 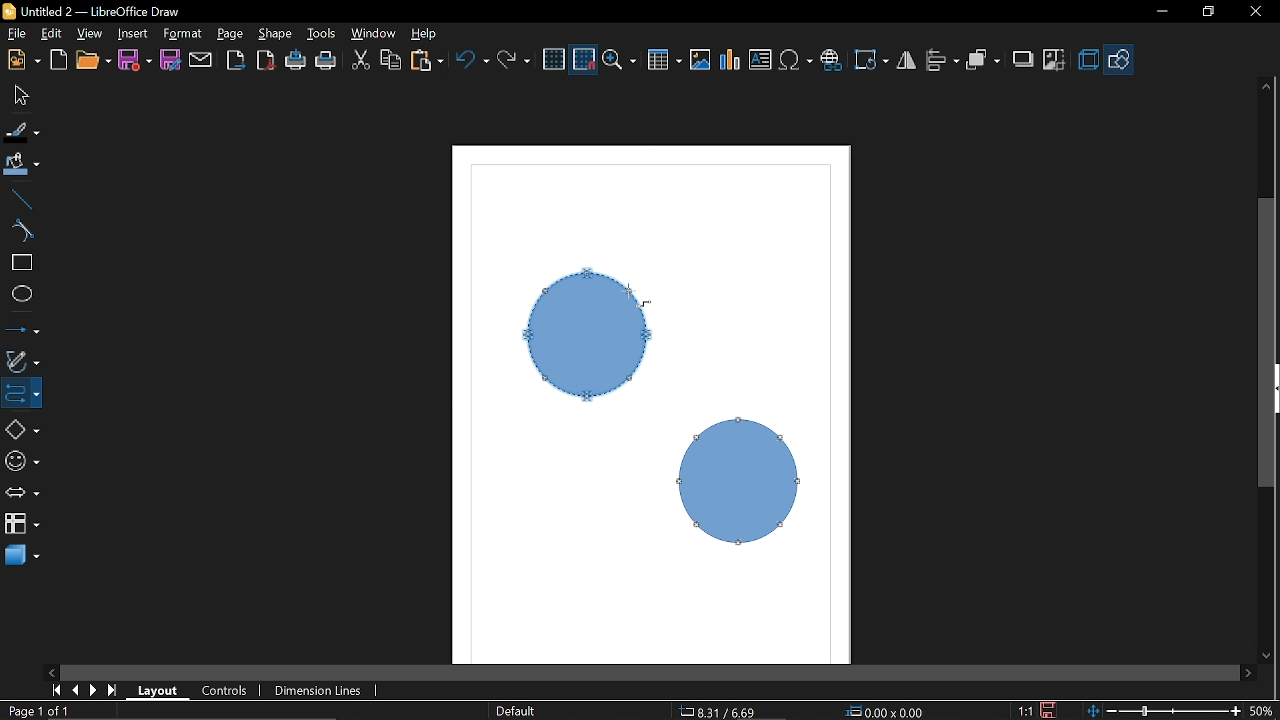 What do you see at coordinates (21, 427) in the screenshot?
I see `Basic shapes` at bounding box center [21, 427].